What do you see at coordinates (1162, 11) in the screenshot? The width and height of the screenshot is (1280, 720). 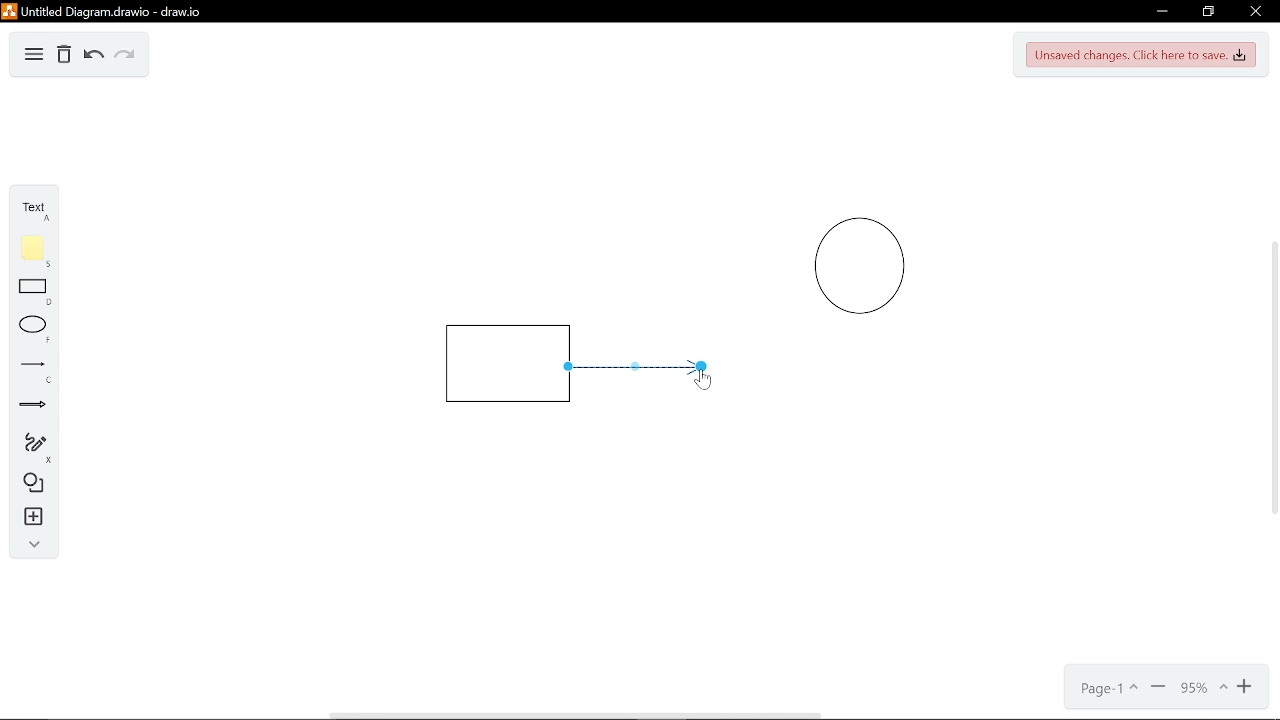 I see `Minimize` at bounding box center [1162, 11].